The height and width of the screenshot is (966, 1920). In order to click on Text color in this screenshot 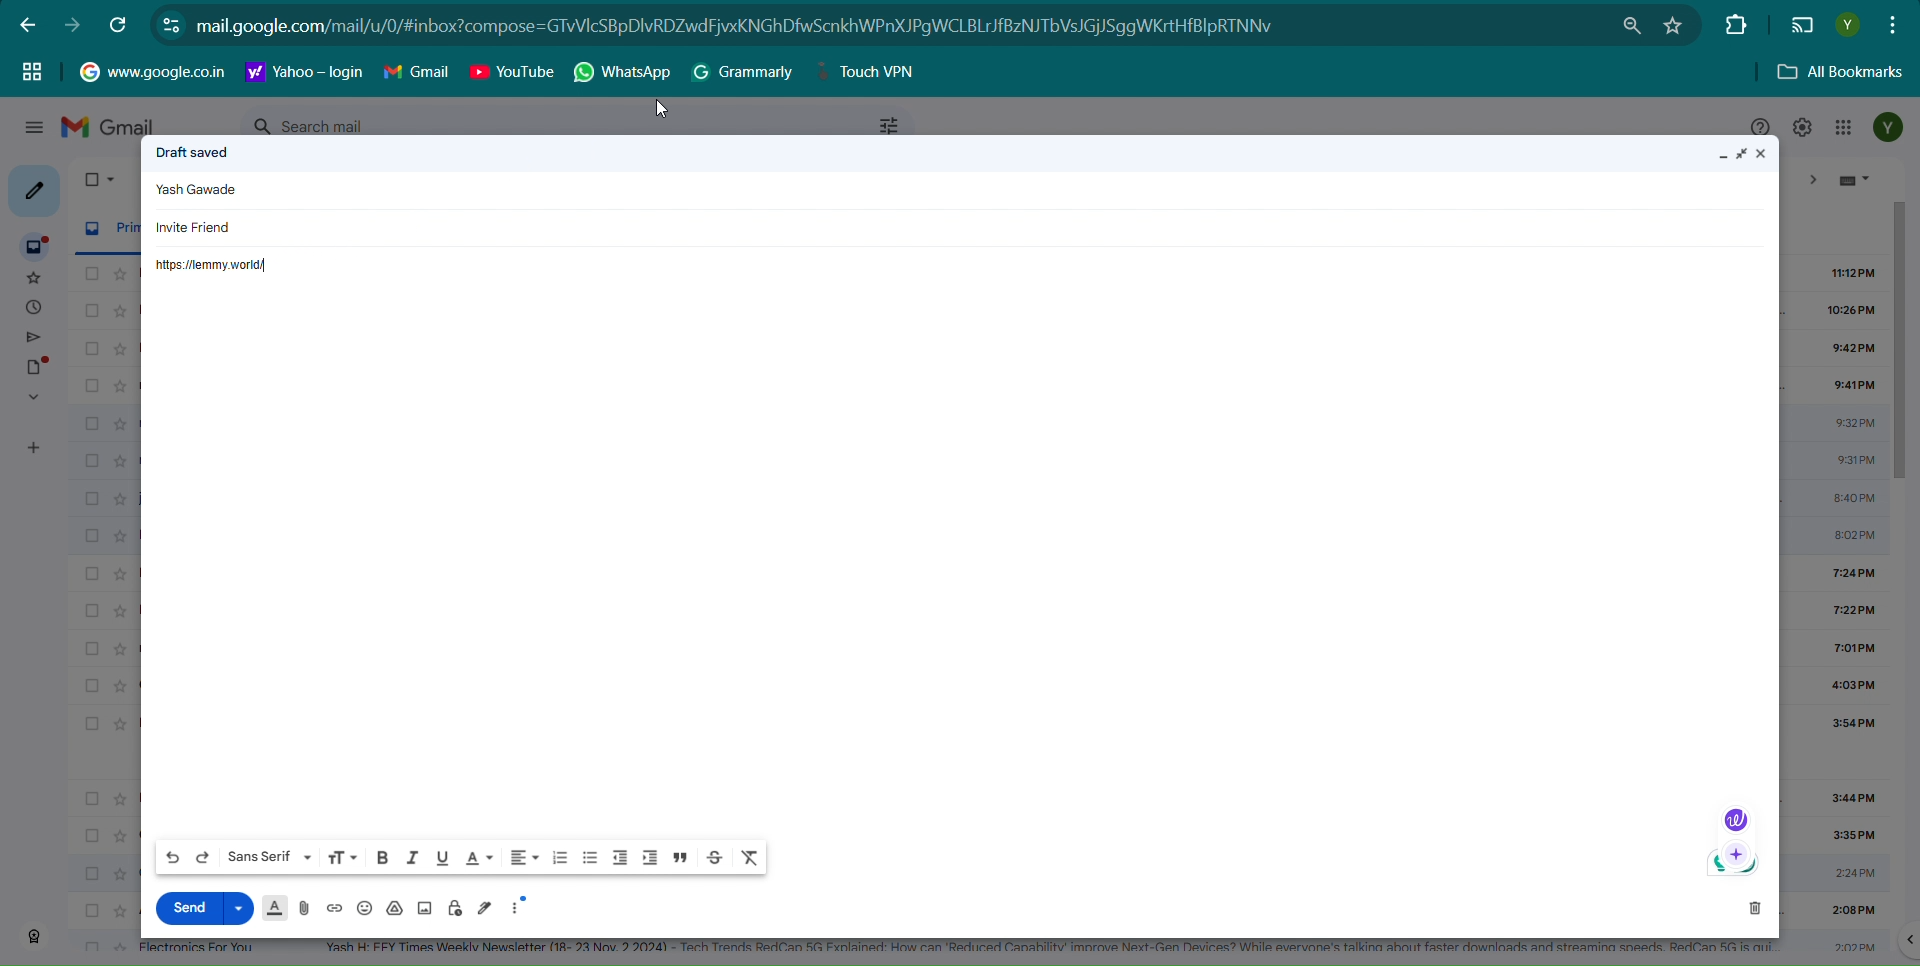, I will do `click(478, 857)`.